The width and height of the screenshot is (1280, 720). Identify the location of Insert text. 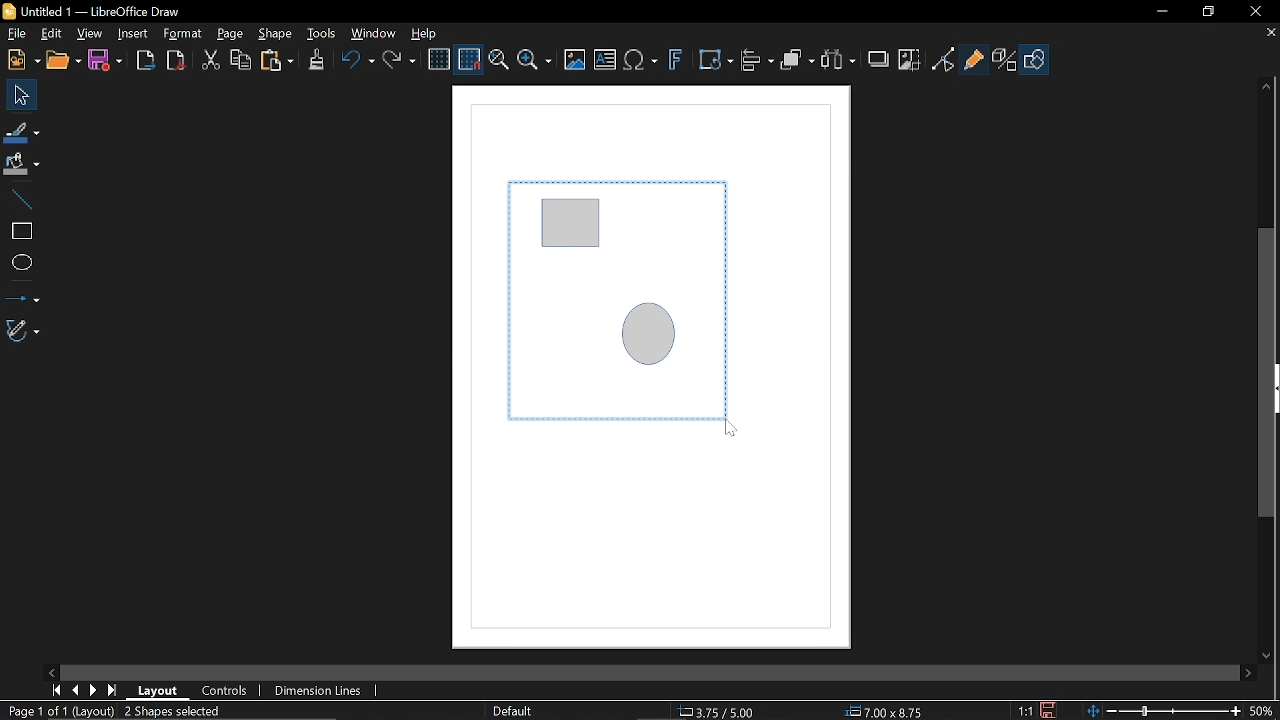
(606, 60).